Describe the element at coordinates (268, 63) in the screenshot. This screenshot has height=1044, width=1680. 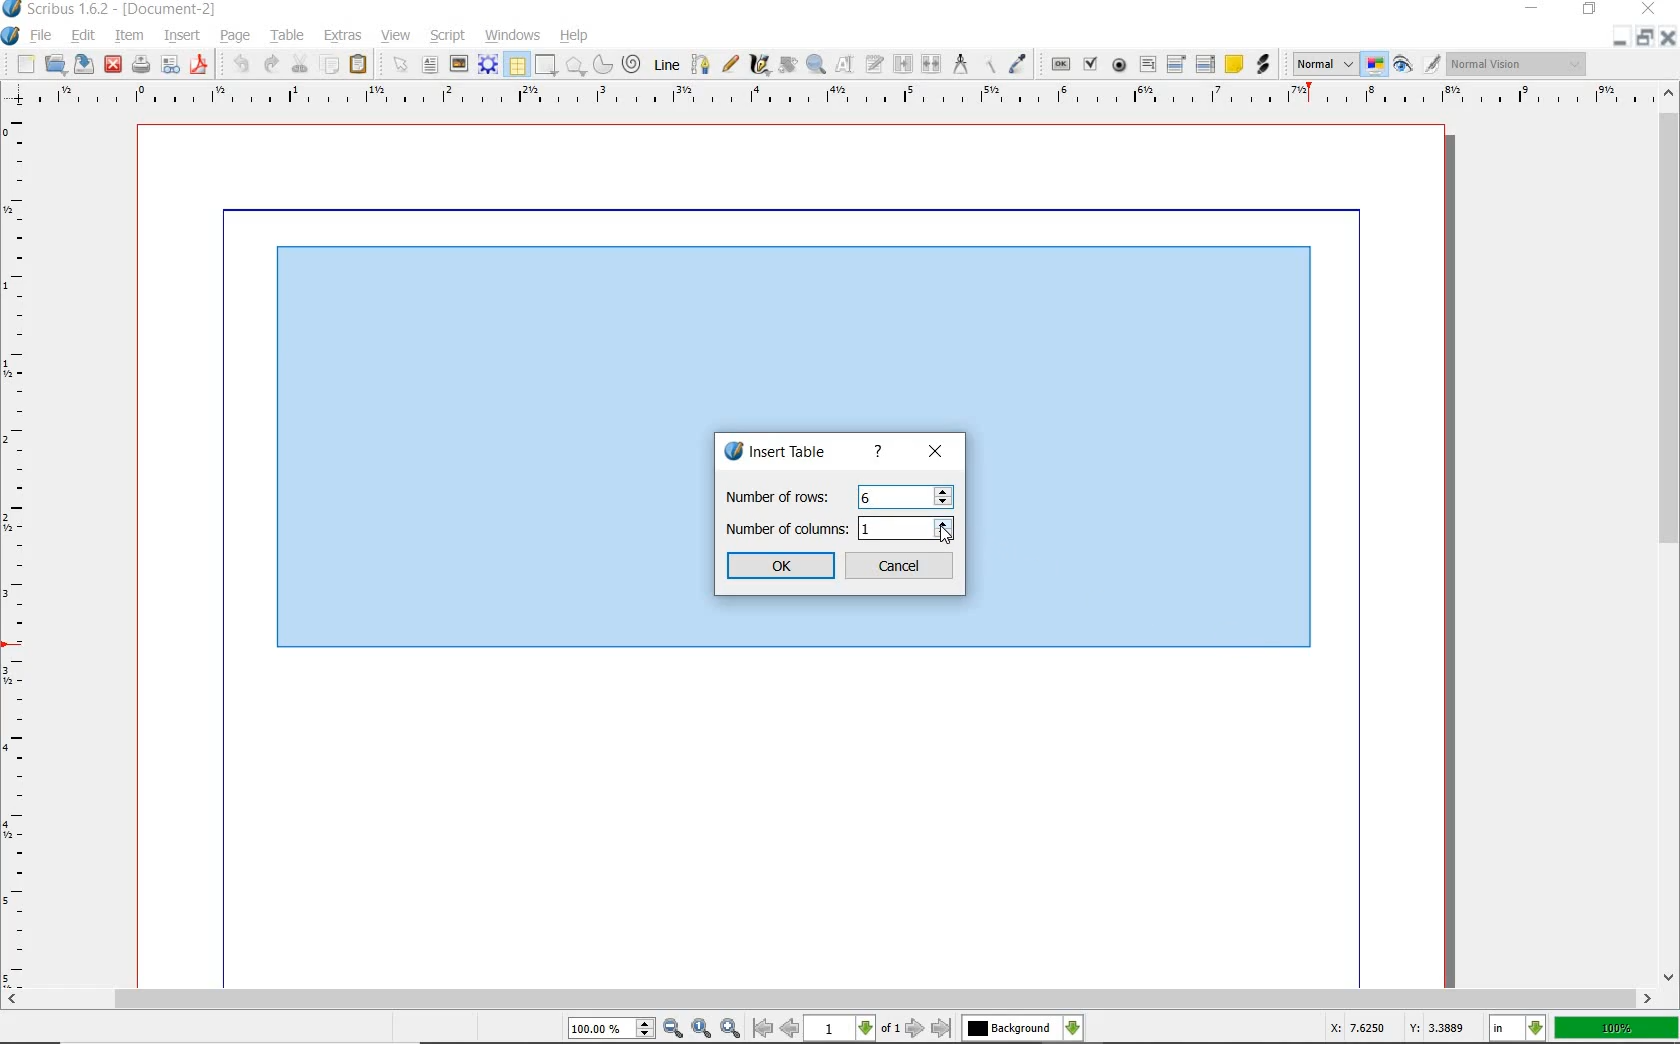
I see `redo` at that location.